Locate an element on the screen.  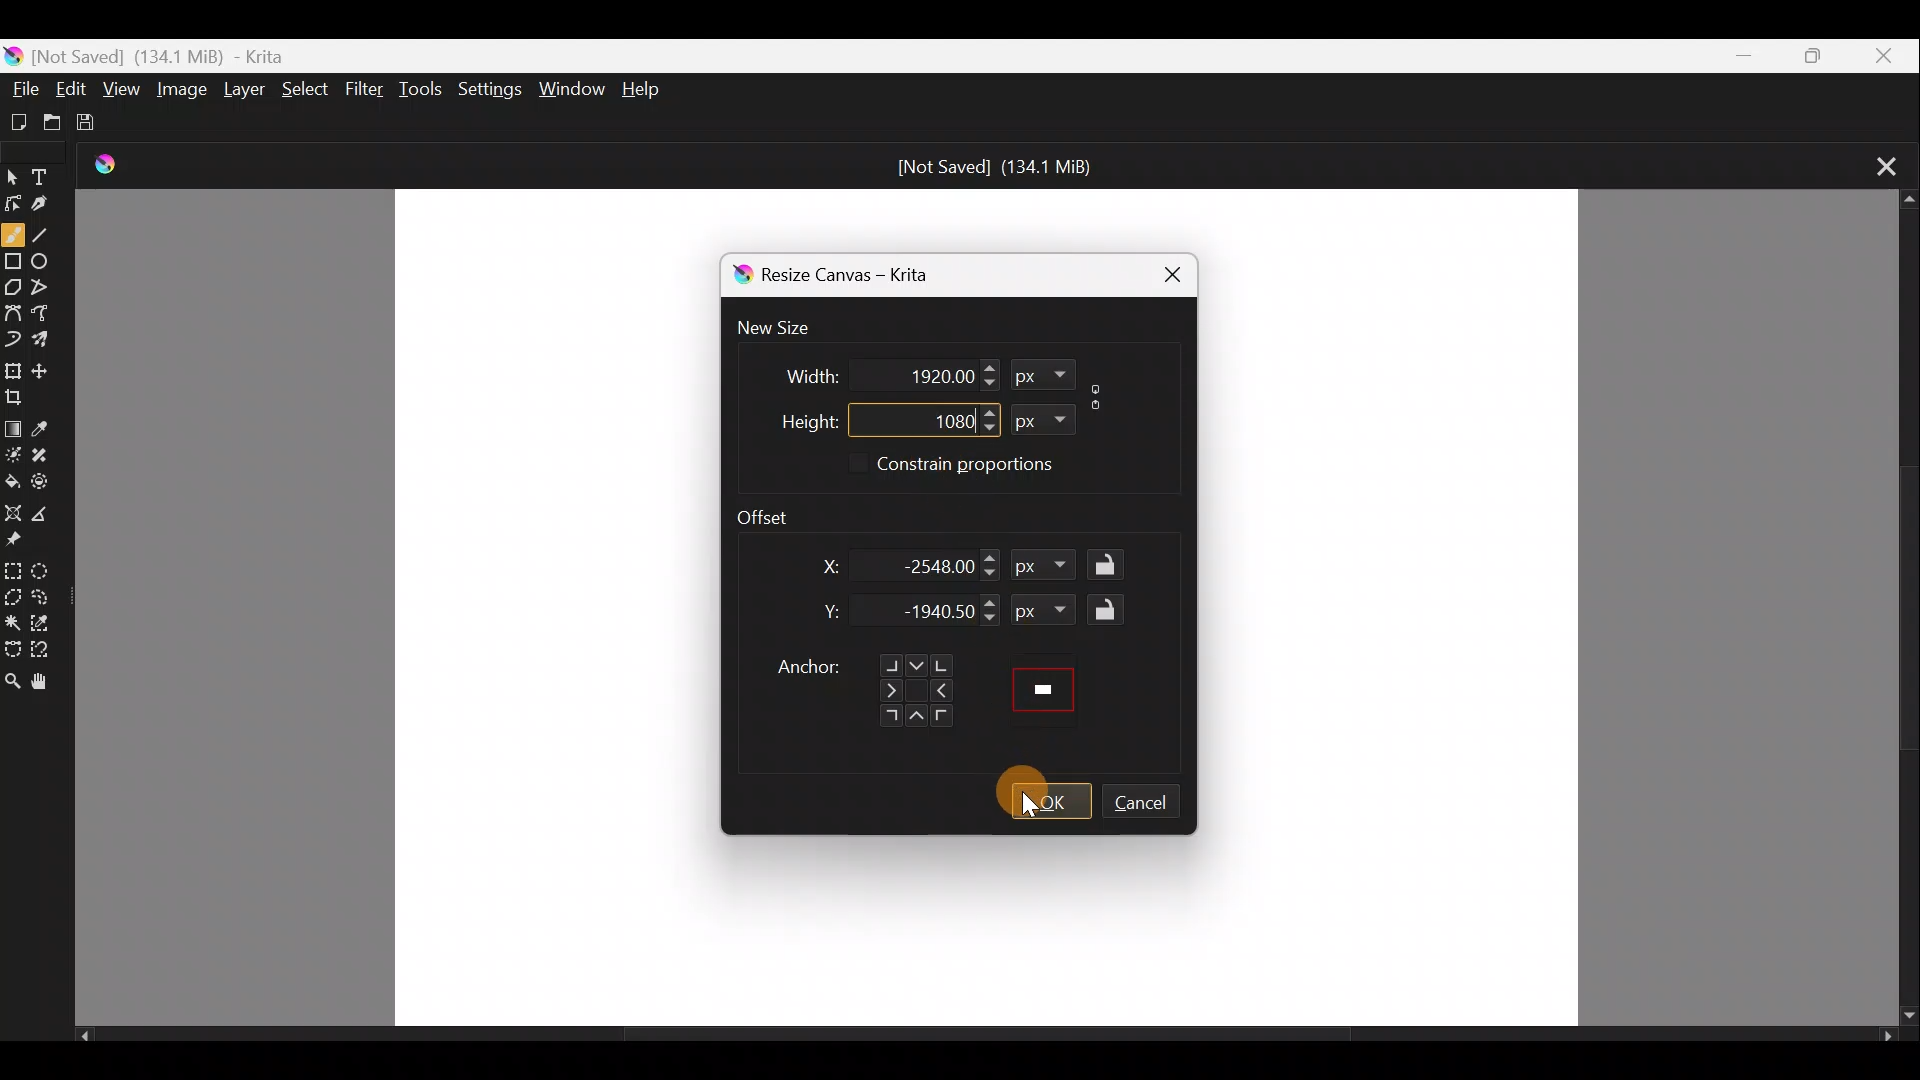
Select is located at coordinates (306, 89).